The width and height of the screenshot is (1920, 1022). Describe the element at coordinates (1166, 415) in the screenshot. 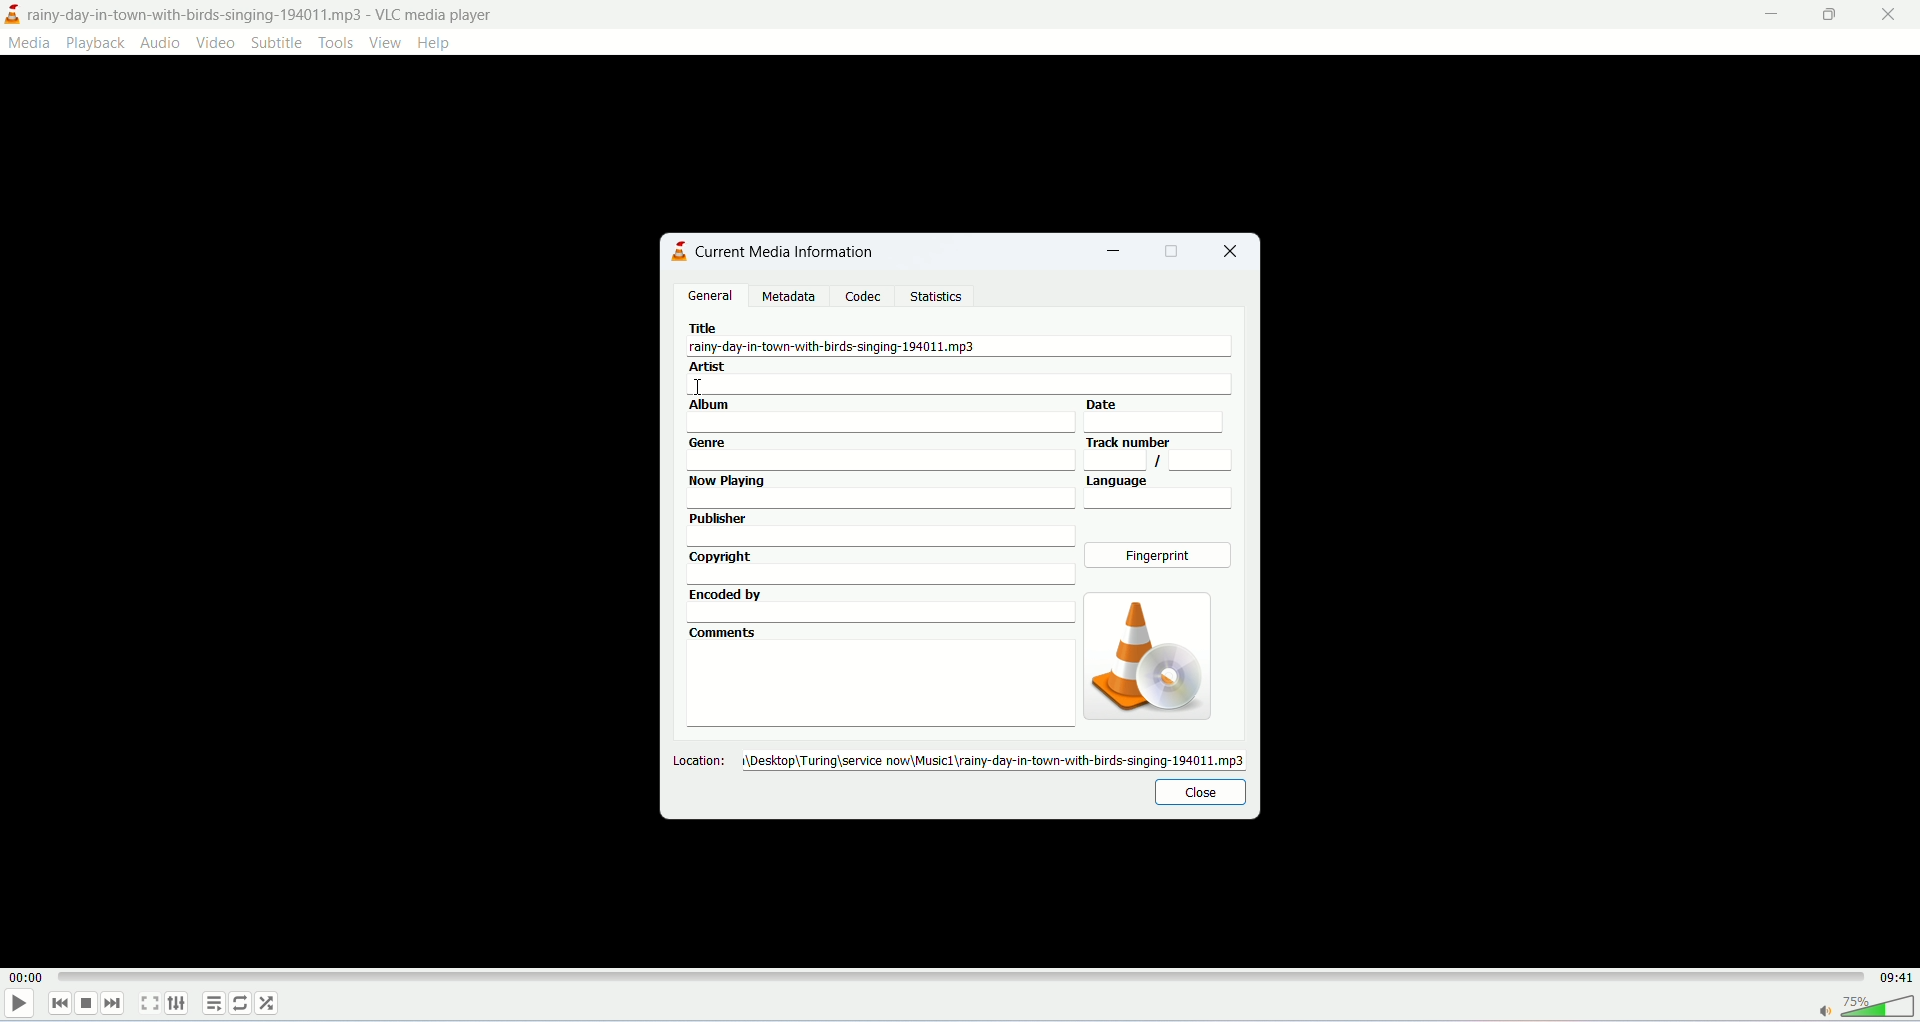

I see `date` at that location.